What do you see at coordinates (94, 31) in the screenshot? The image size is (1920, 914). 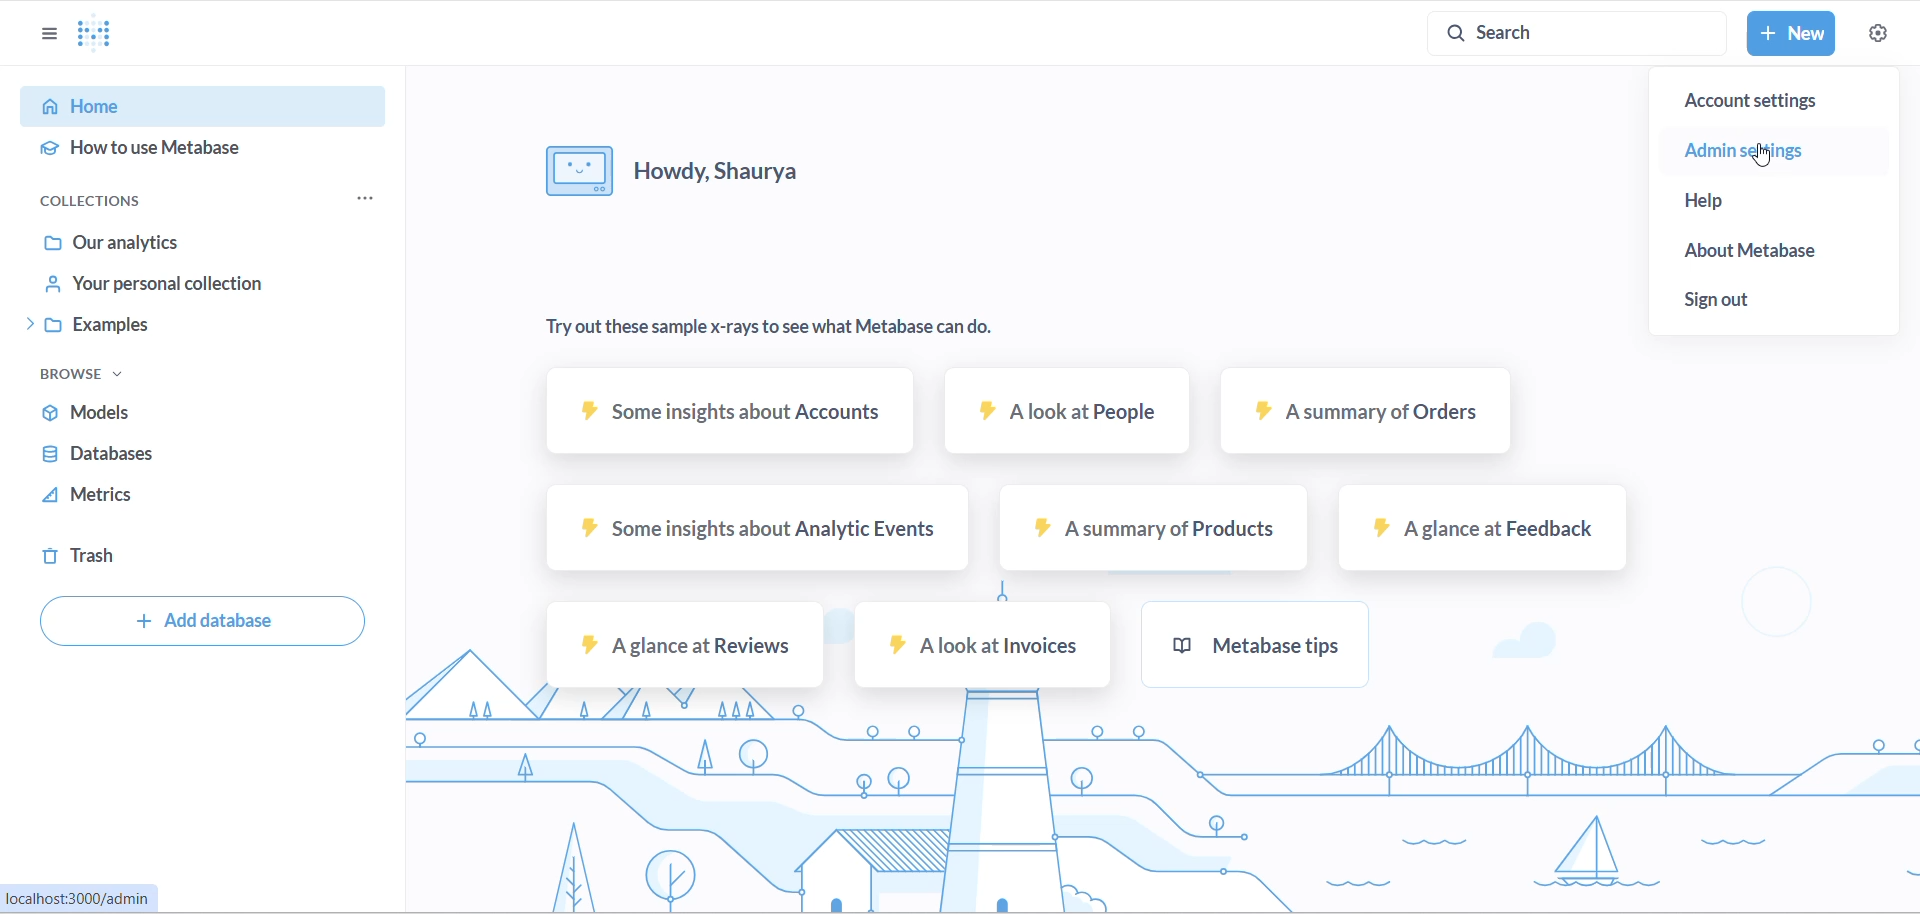 I see `META LOGO` at bounding box center [94, 31].